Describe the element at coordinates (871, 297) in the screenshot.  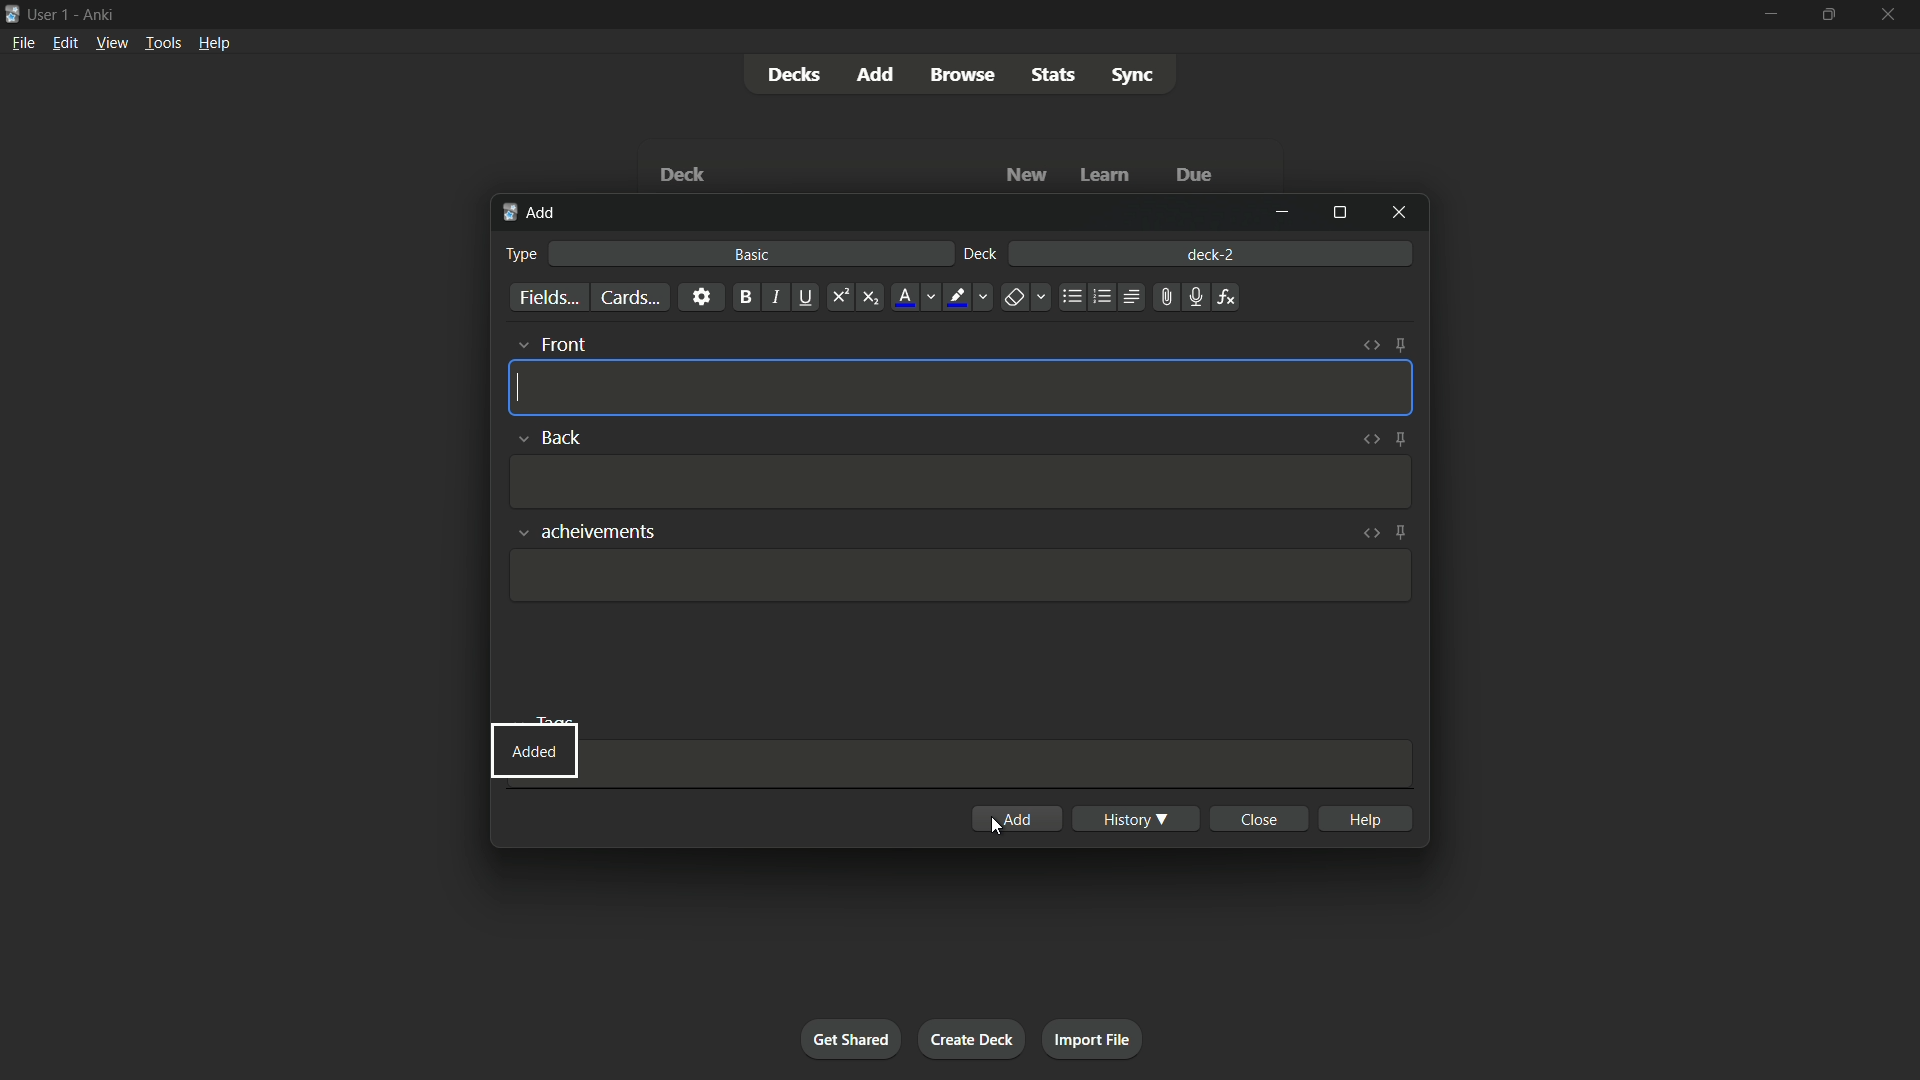
I see `subscript` at that location.